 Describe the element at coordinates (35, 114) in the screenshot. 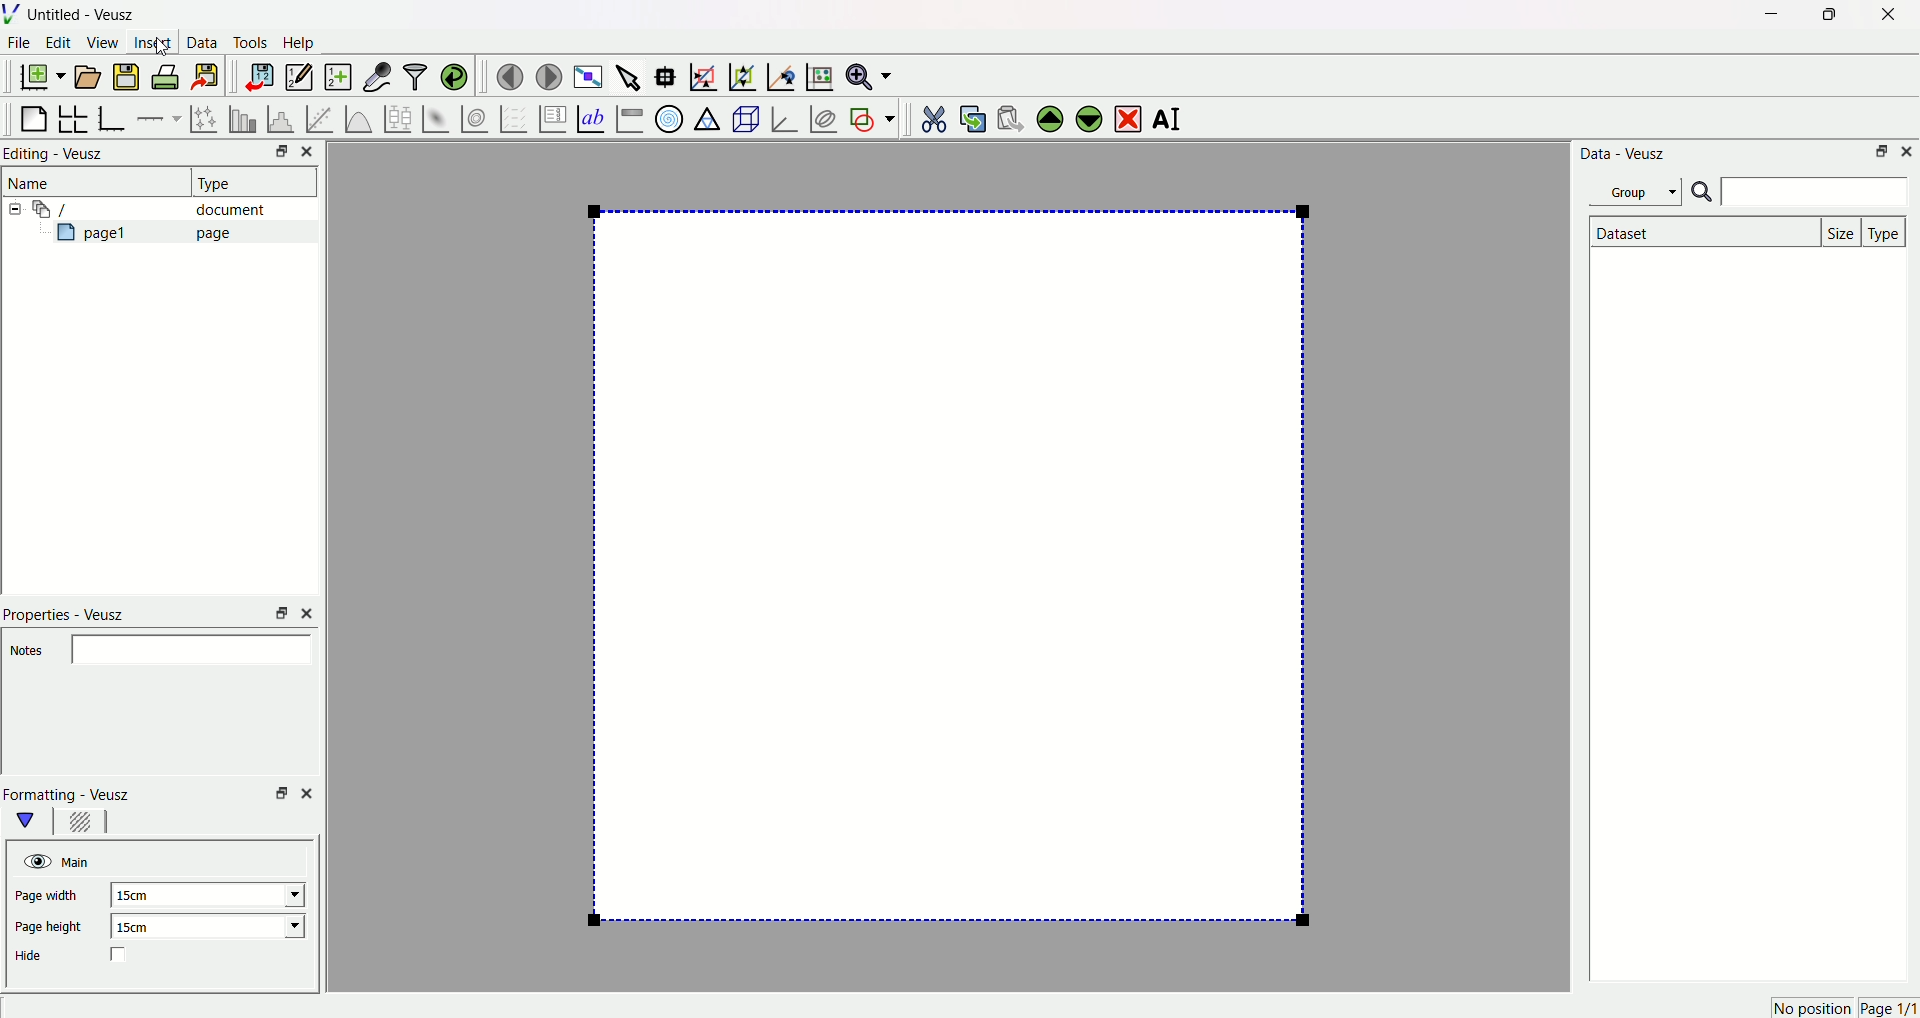

I see `blank page` at that location.